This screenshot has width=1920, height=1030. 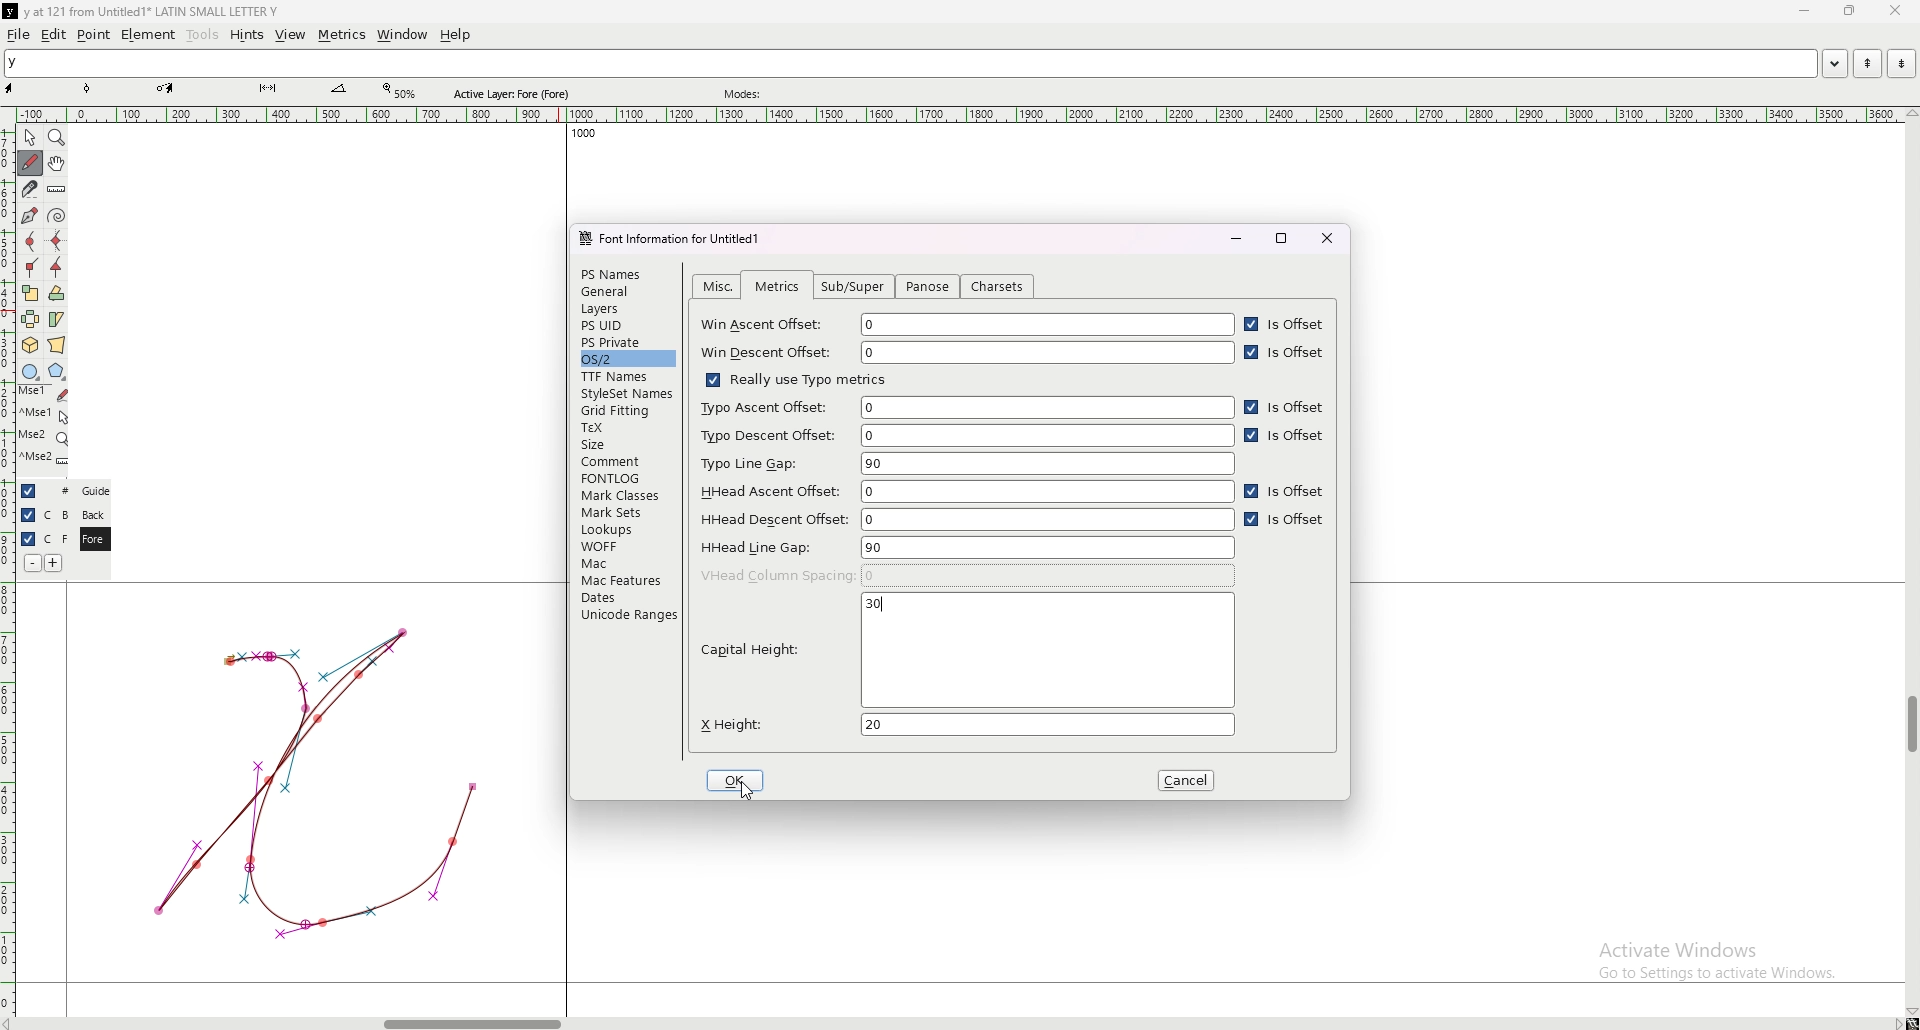 What do you see at coordinates (30, 371) in the screenshot?
I see `circle or ellipse` at bounding box center [30, 371].